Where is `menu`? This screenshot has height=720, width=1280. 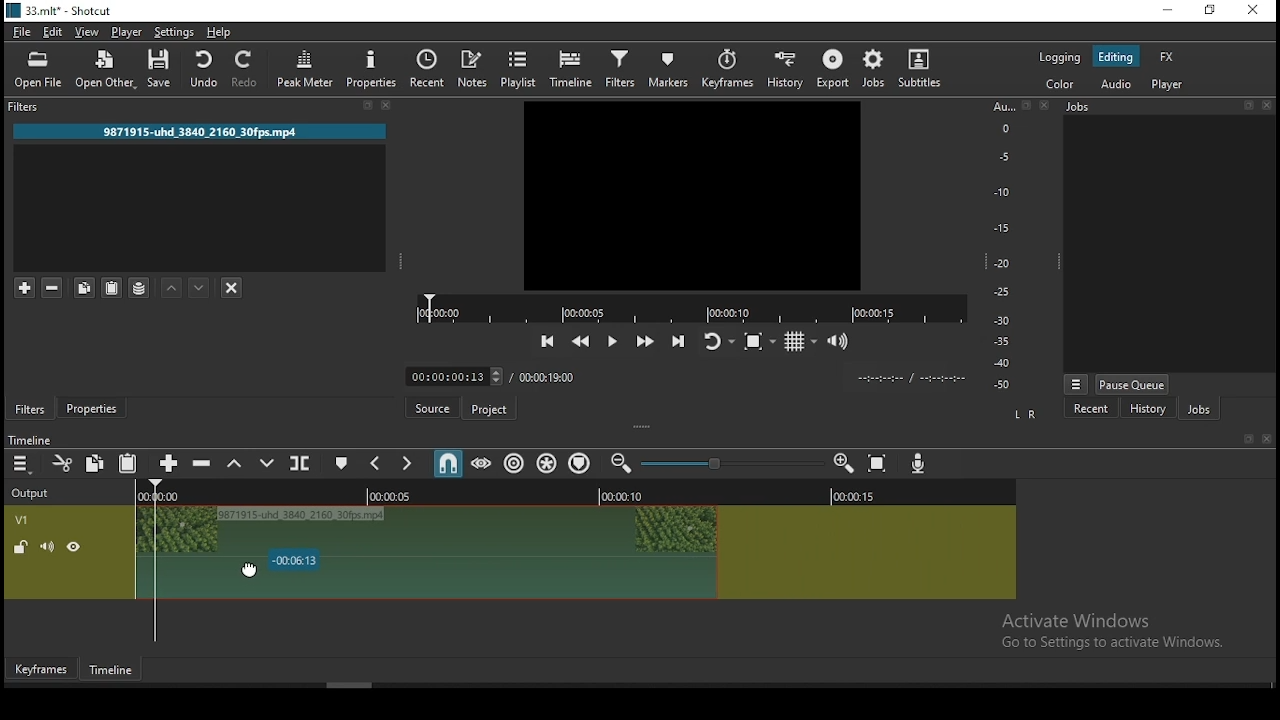
menu is located at coordinates (22, 463).